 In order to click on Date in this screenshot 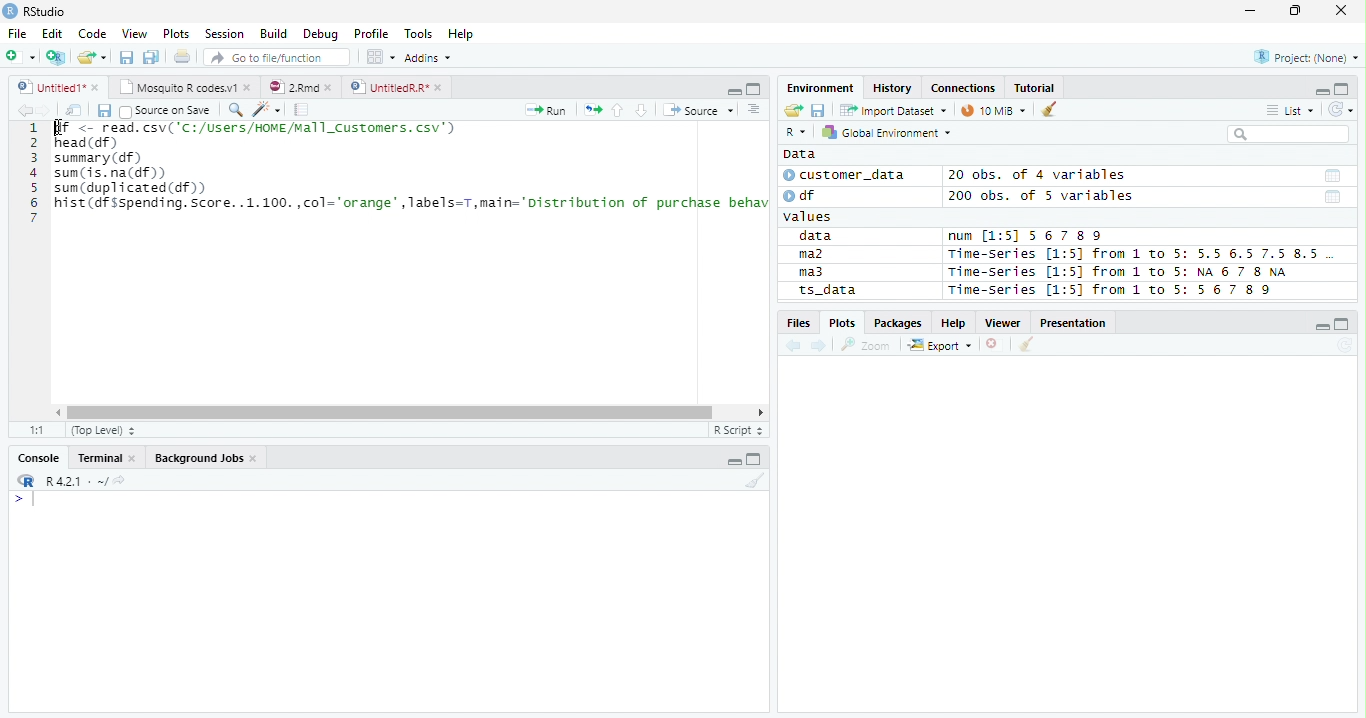, I will do `click(1331, 176)`.